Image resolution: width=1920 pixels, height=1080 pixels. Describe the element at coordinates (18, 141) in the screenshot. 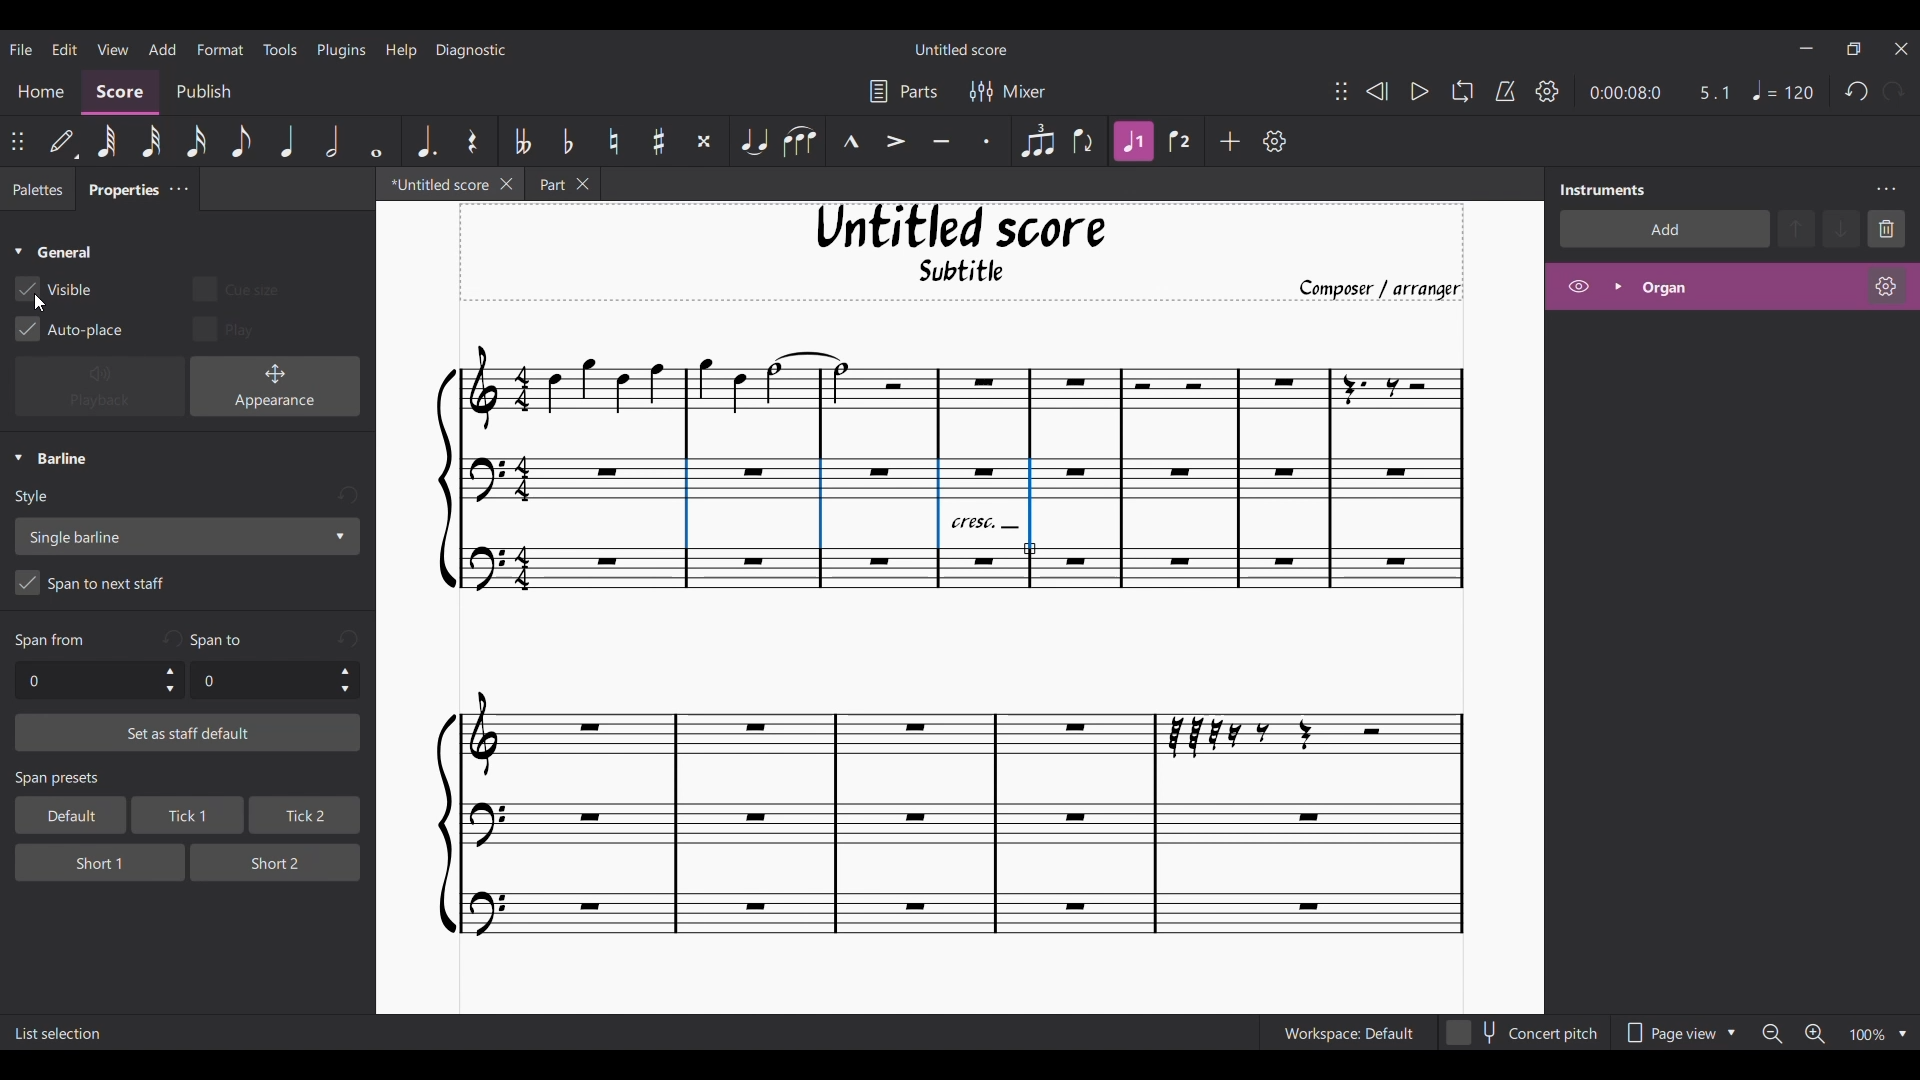

I see `Change position of toolbar attached` at that location.